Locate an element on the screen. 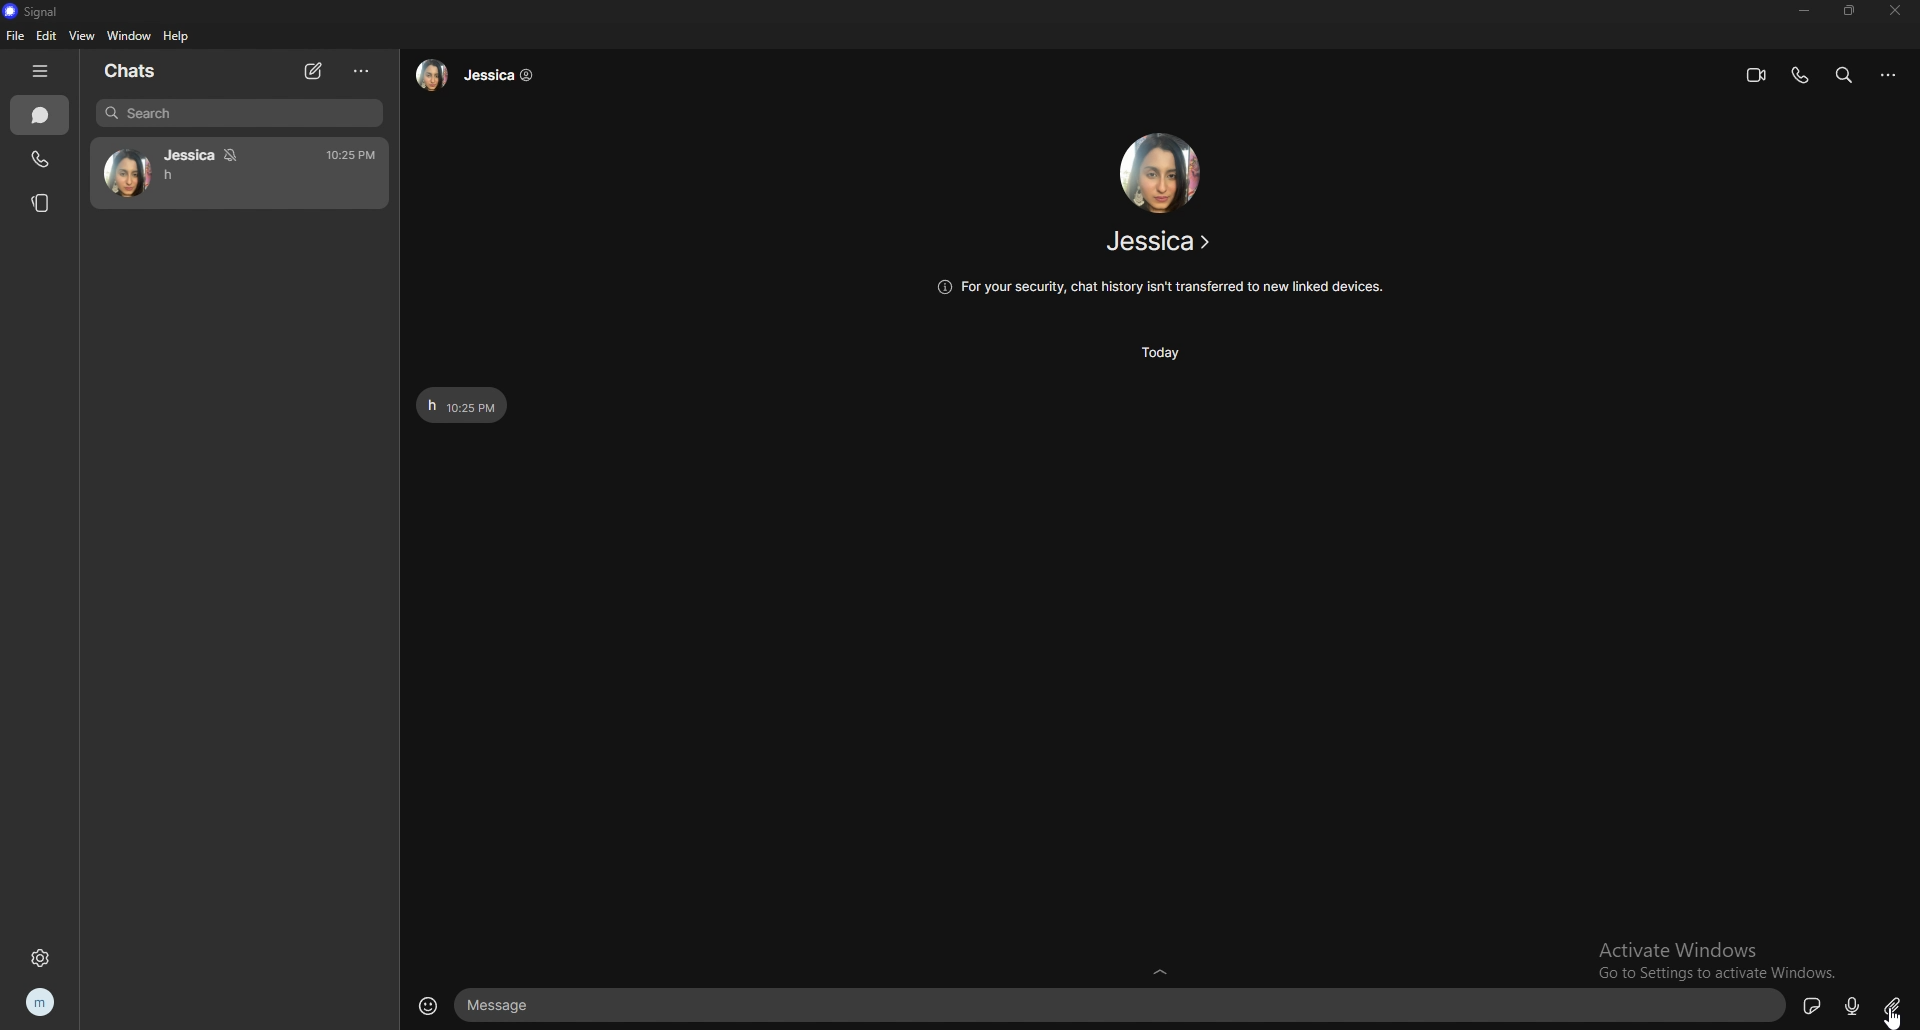 The height and width of the screenshot is (1030, 1920). chat is located at coordinates (238, 173).